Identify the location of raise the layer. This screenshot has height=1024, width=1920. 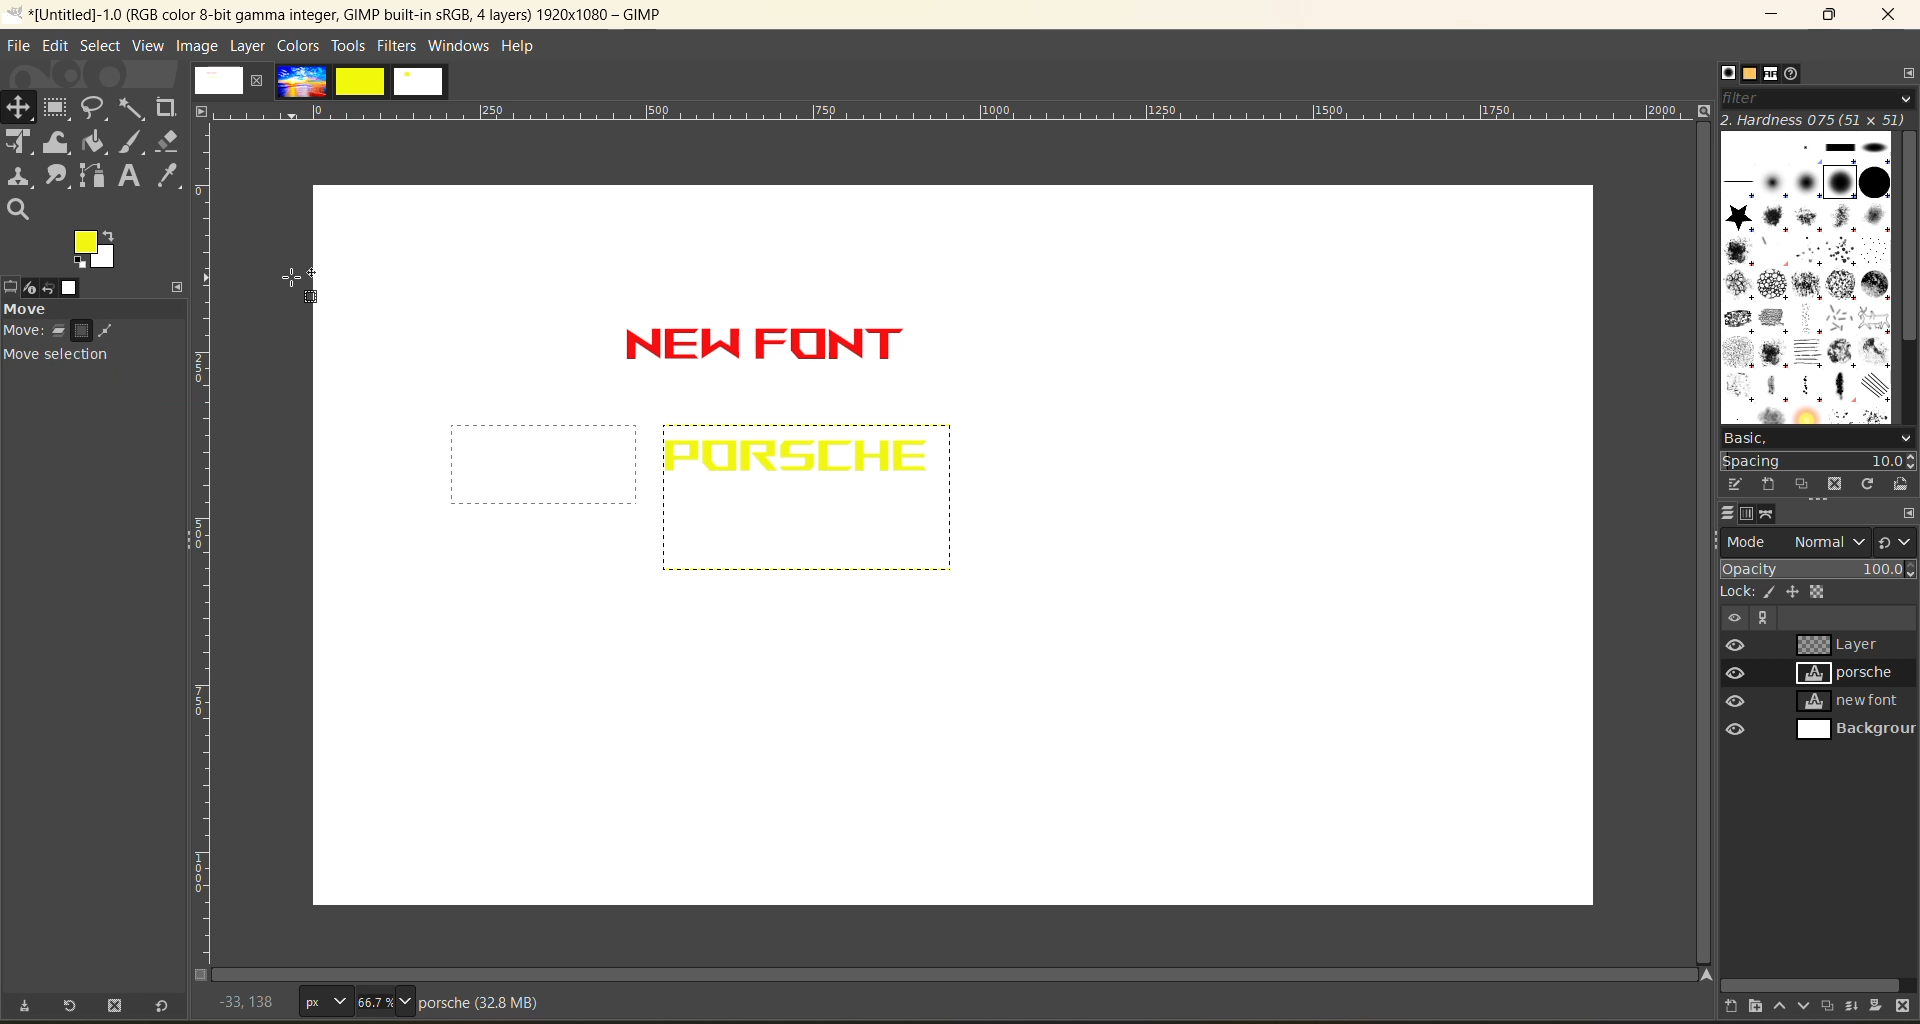
(1776, 1007).